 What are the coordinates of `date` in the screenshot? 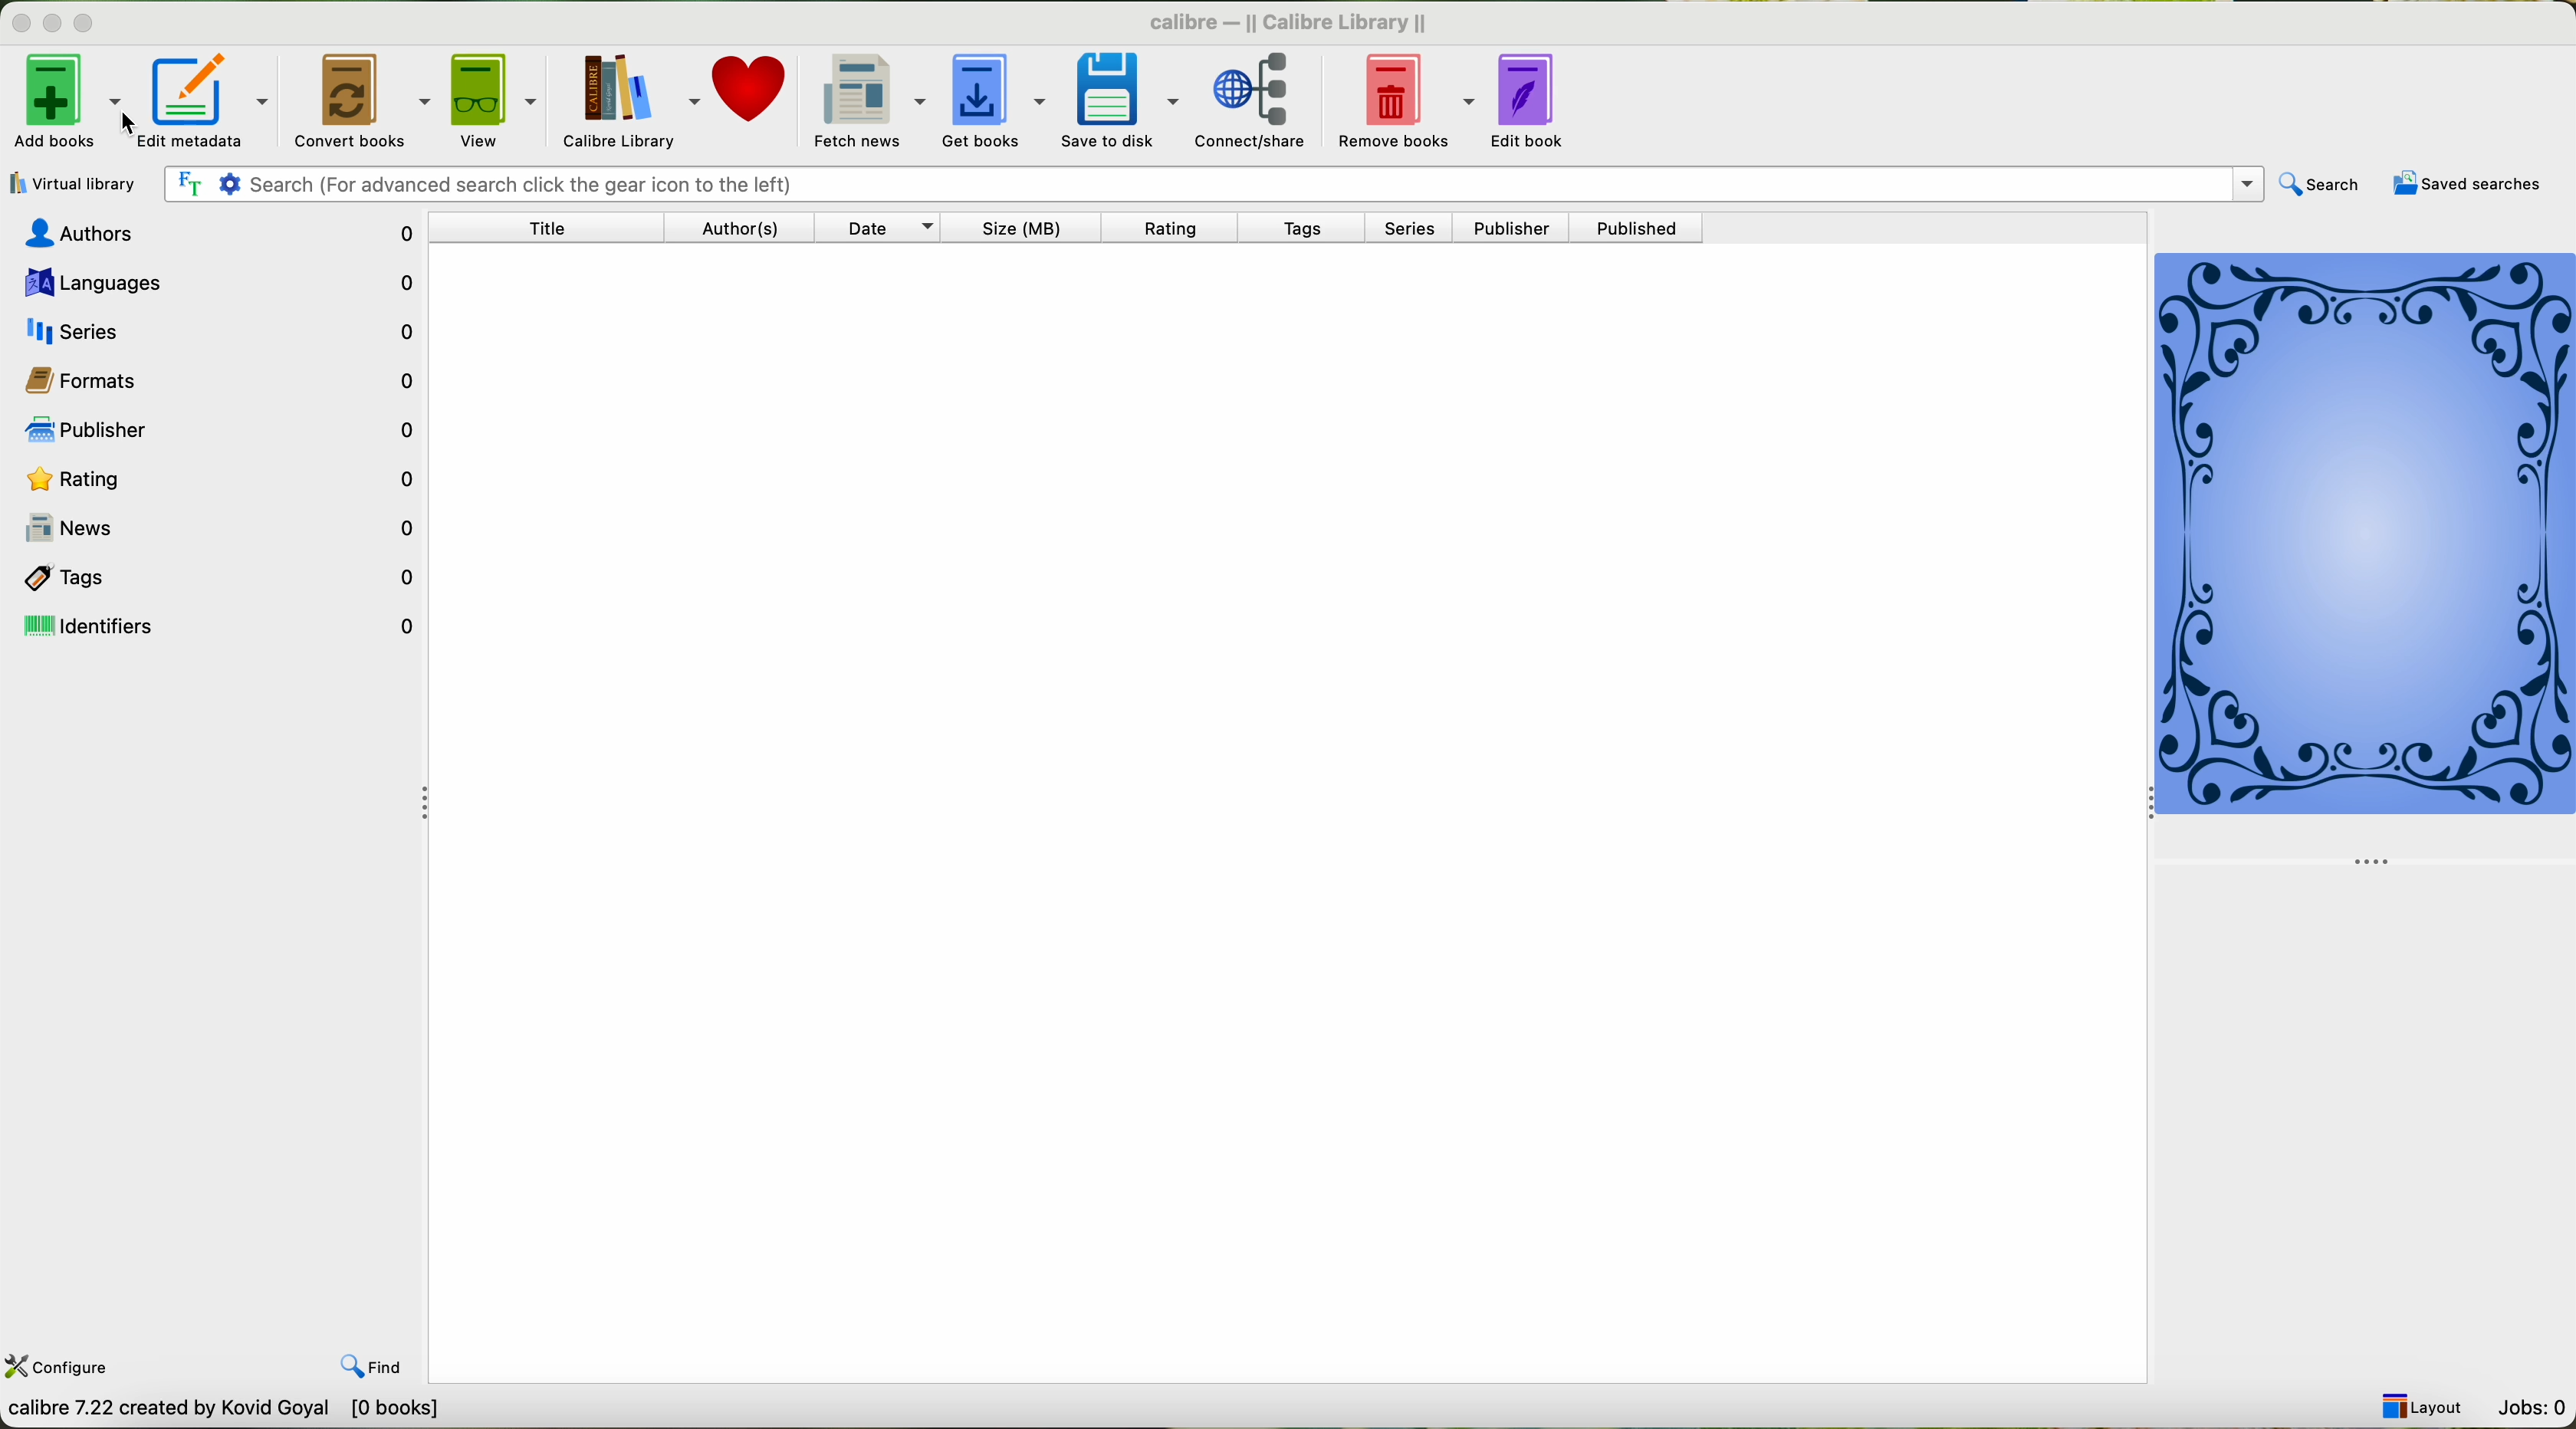 It's located at (887, 228).